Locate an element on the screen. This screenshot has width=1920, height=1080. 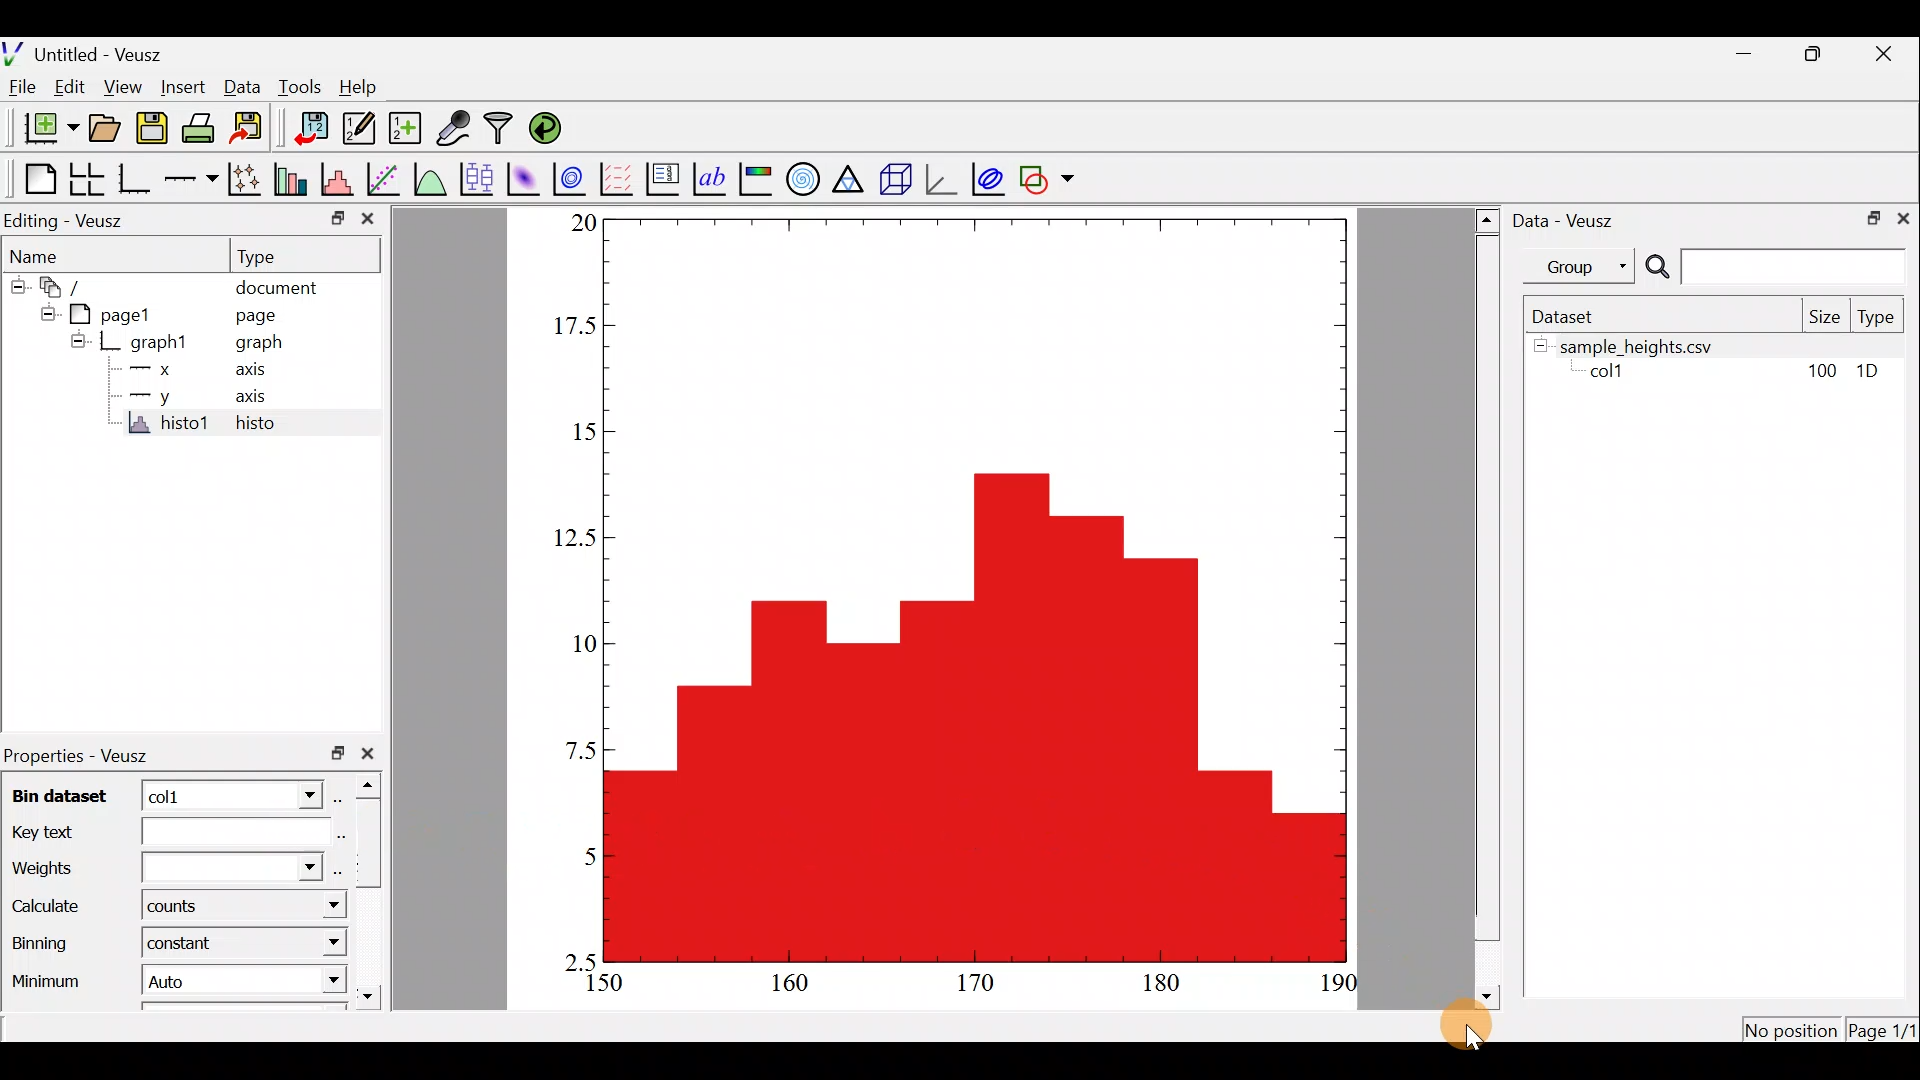
150 is located at coordinates (600, 984).